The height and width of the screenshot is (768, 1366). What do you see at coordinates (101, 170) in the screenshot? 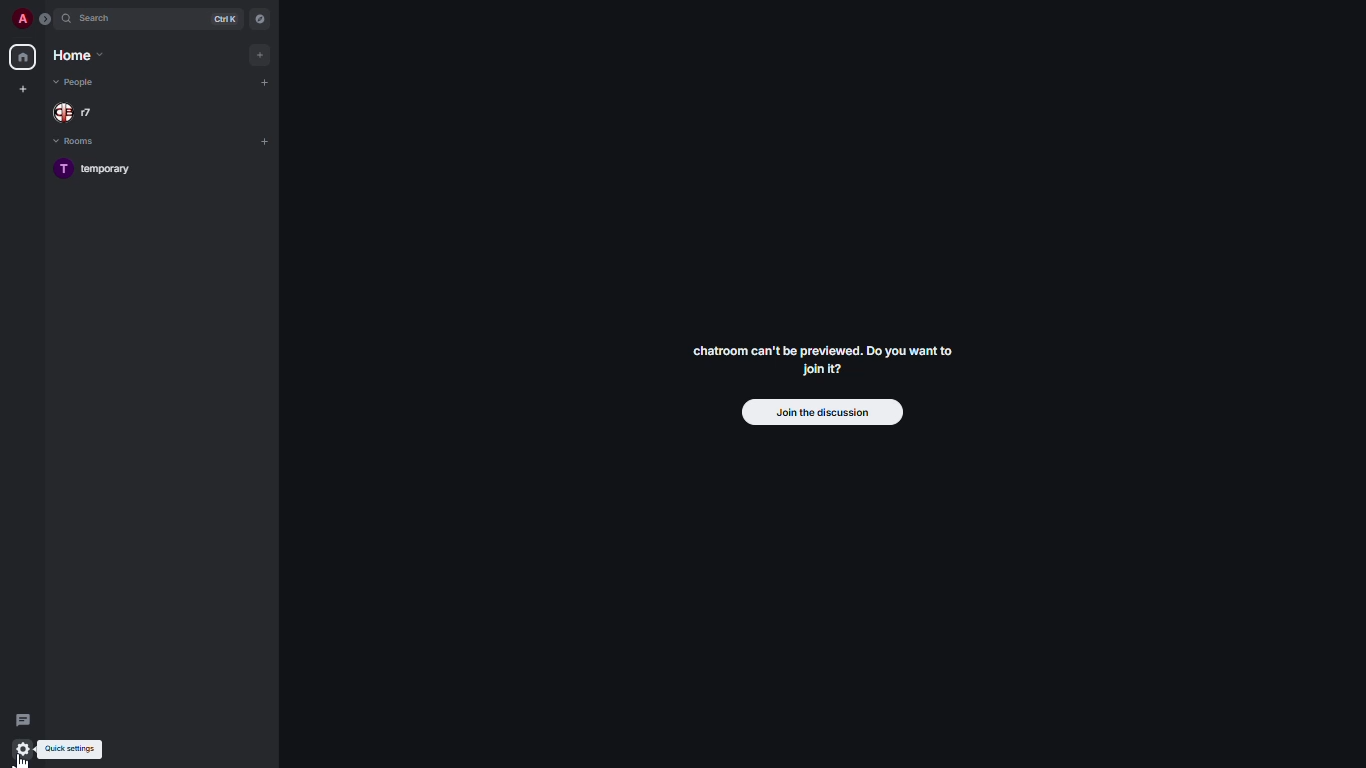
I see `room` at bounding box center [101, 170].